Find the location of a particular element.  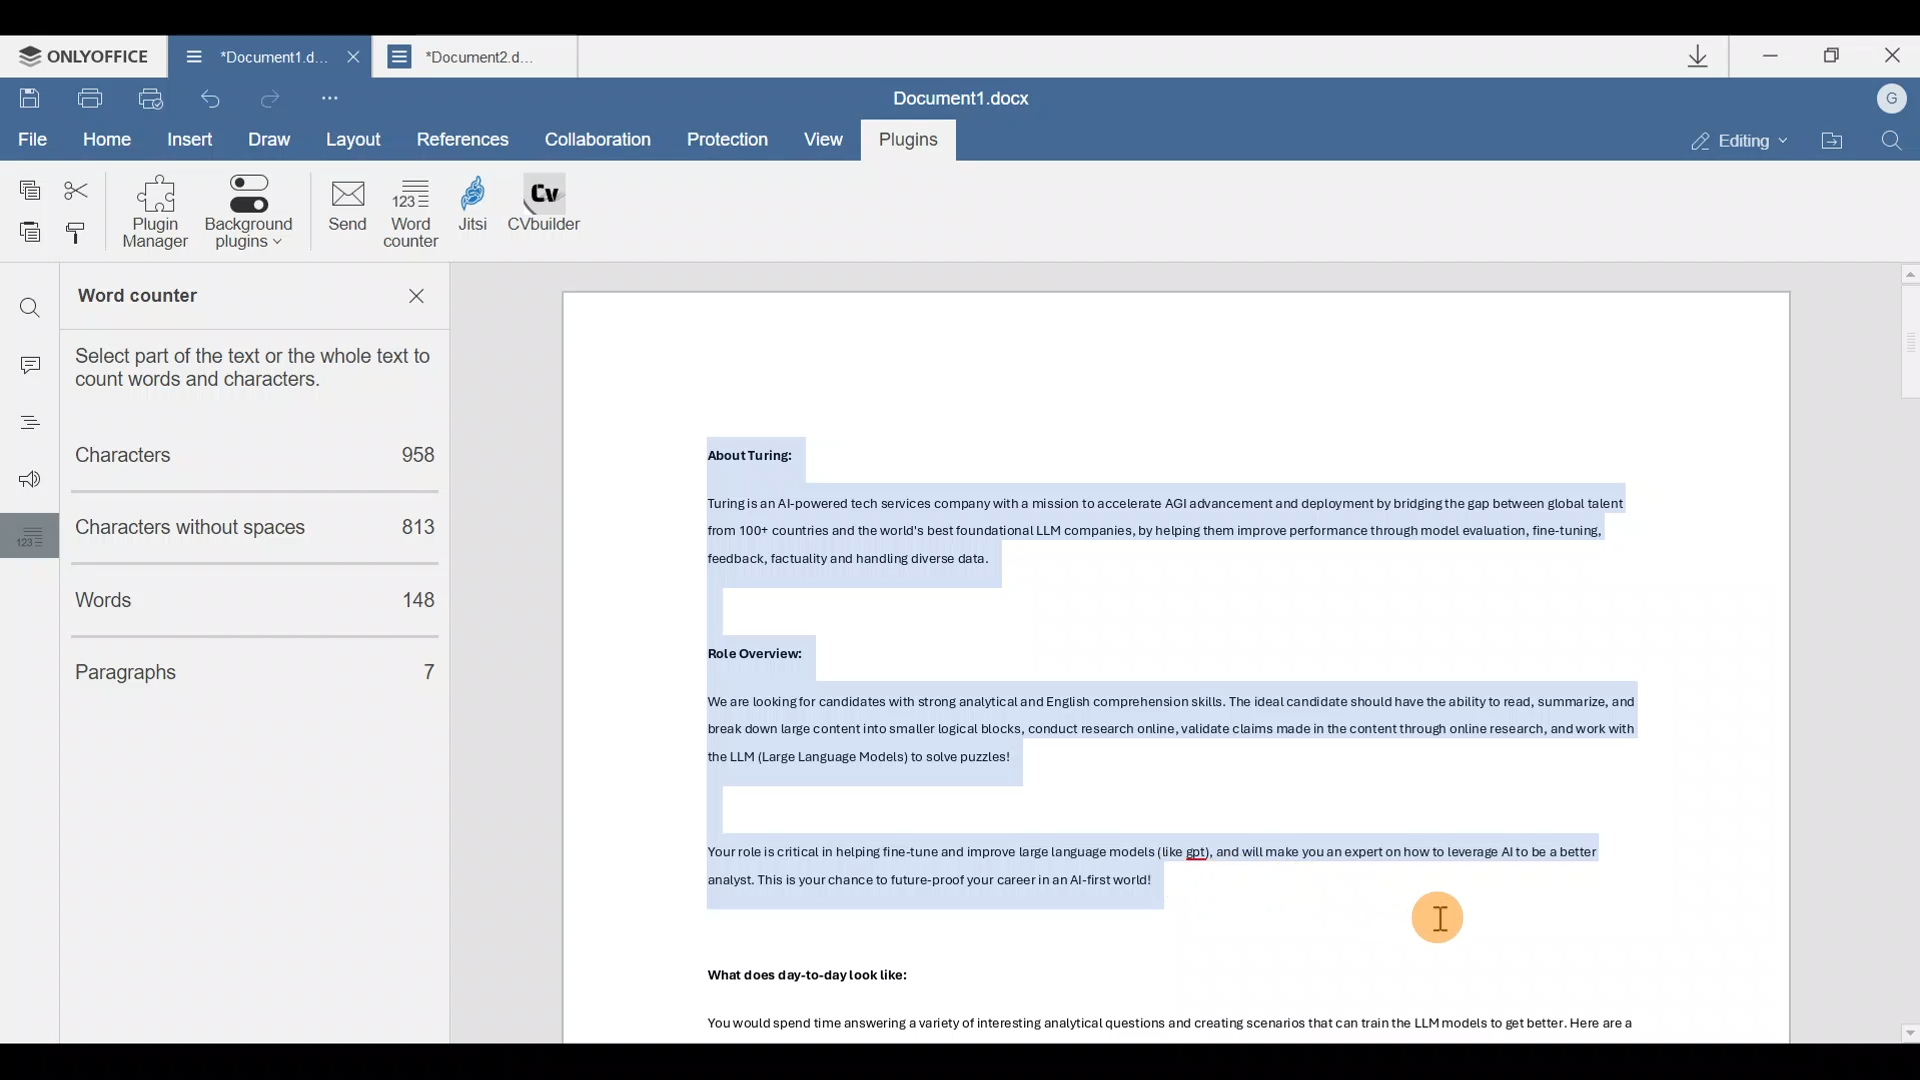

Redo is located at coordinates (272, 96).